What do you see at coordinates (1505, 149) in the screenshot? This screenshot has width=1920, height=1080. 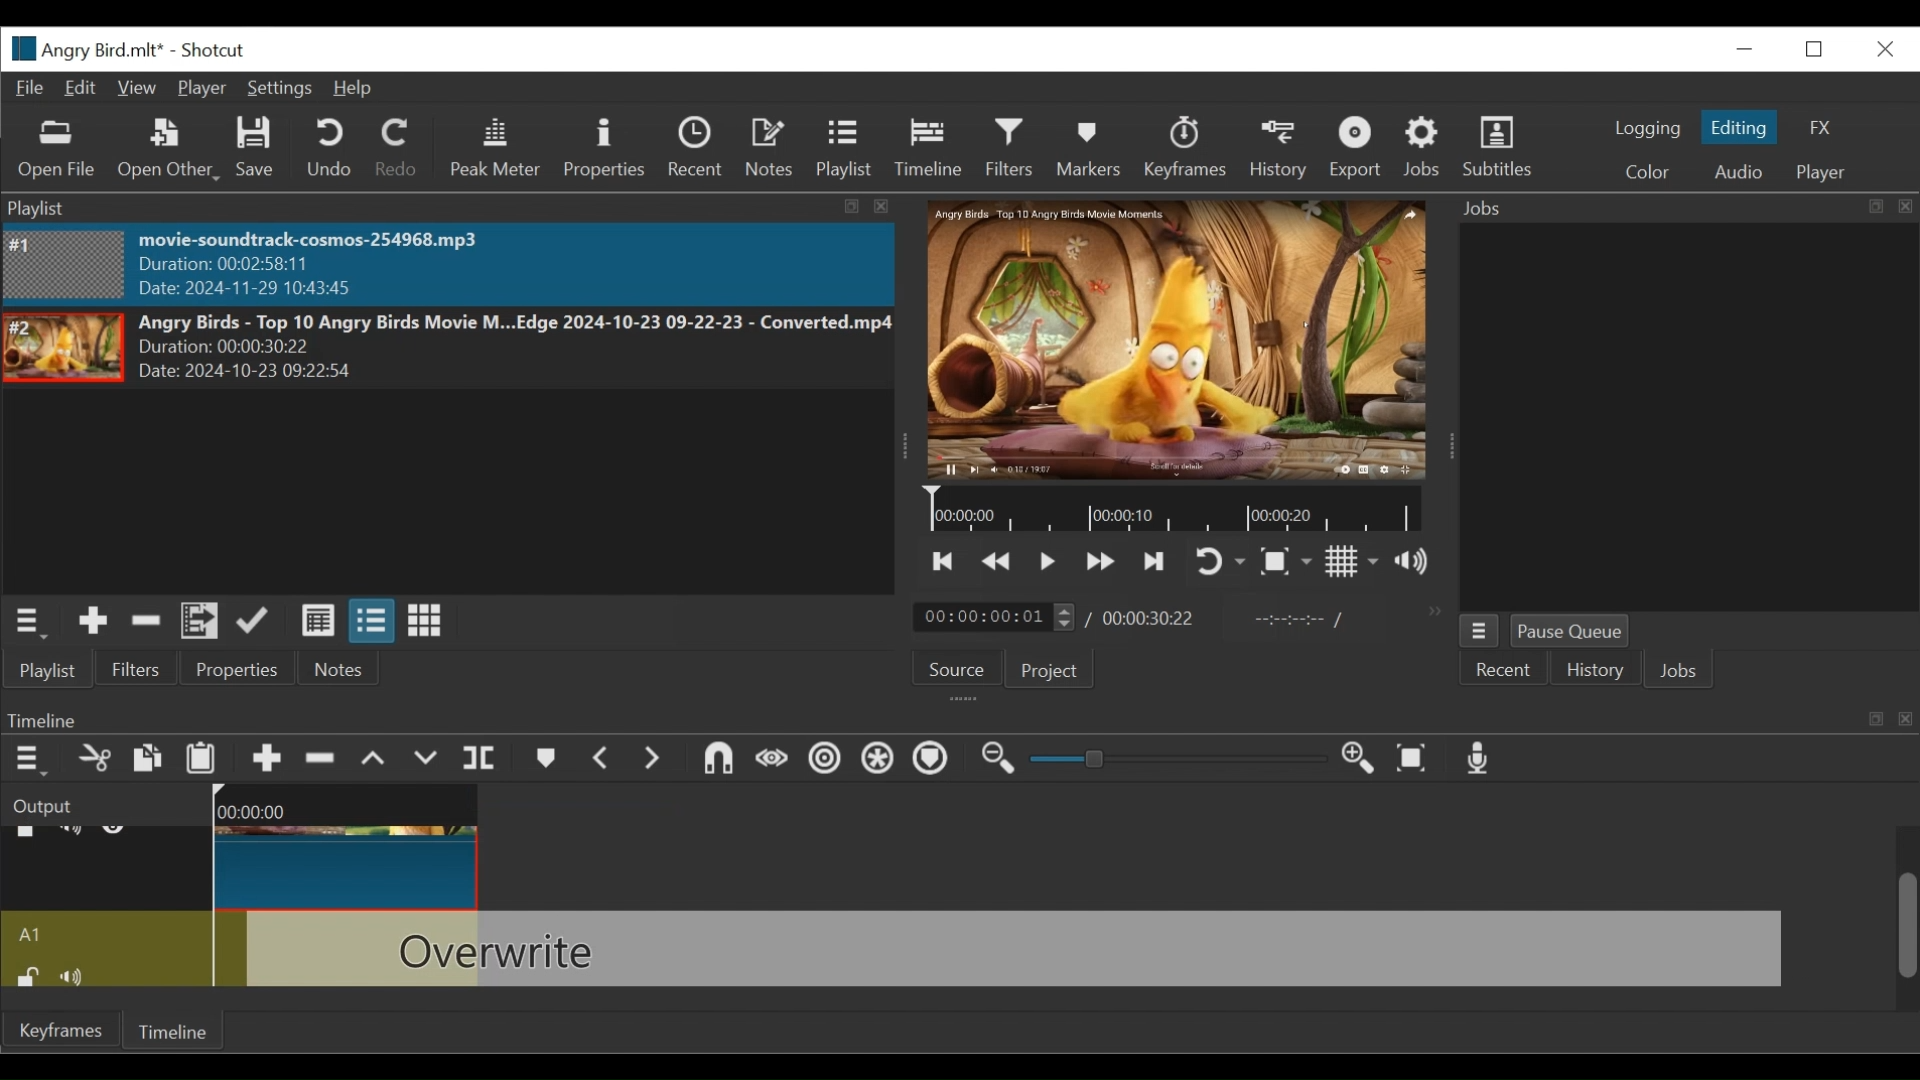 I see `Subtitles` at bounding box center [1505, 149].